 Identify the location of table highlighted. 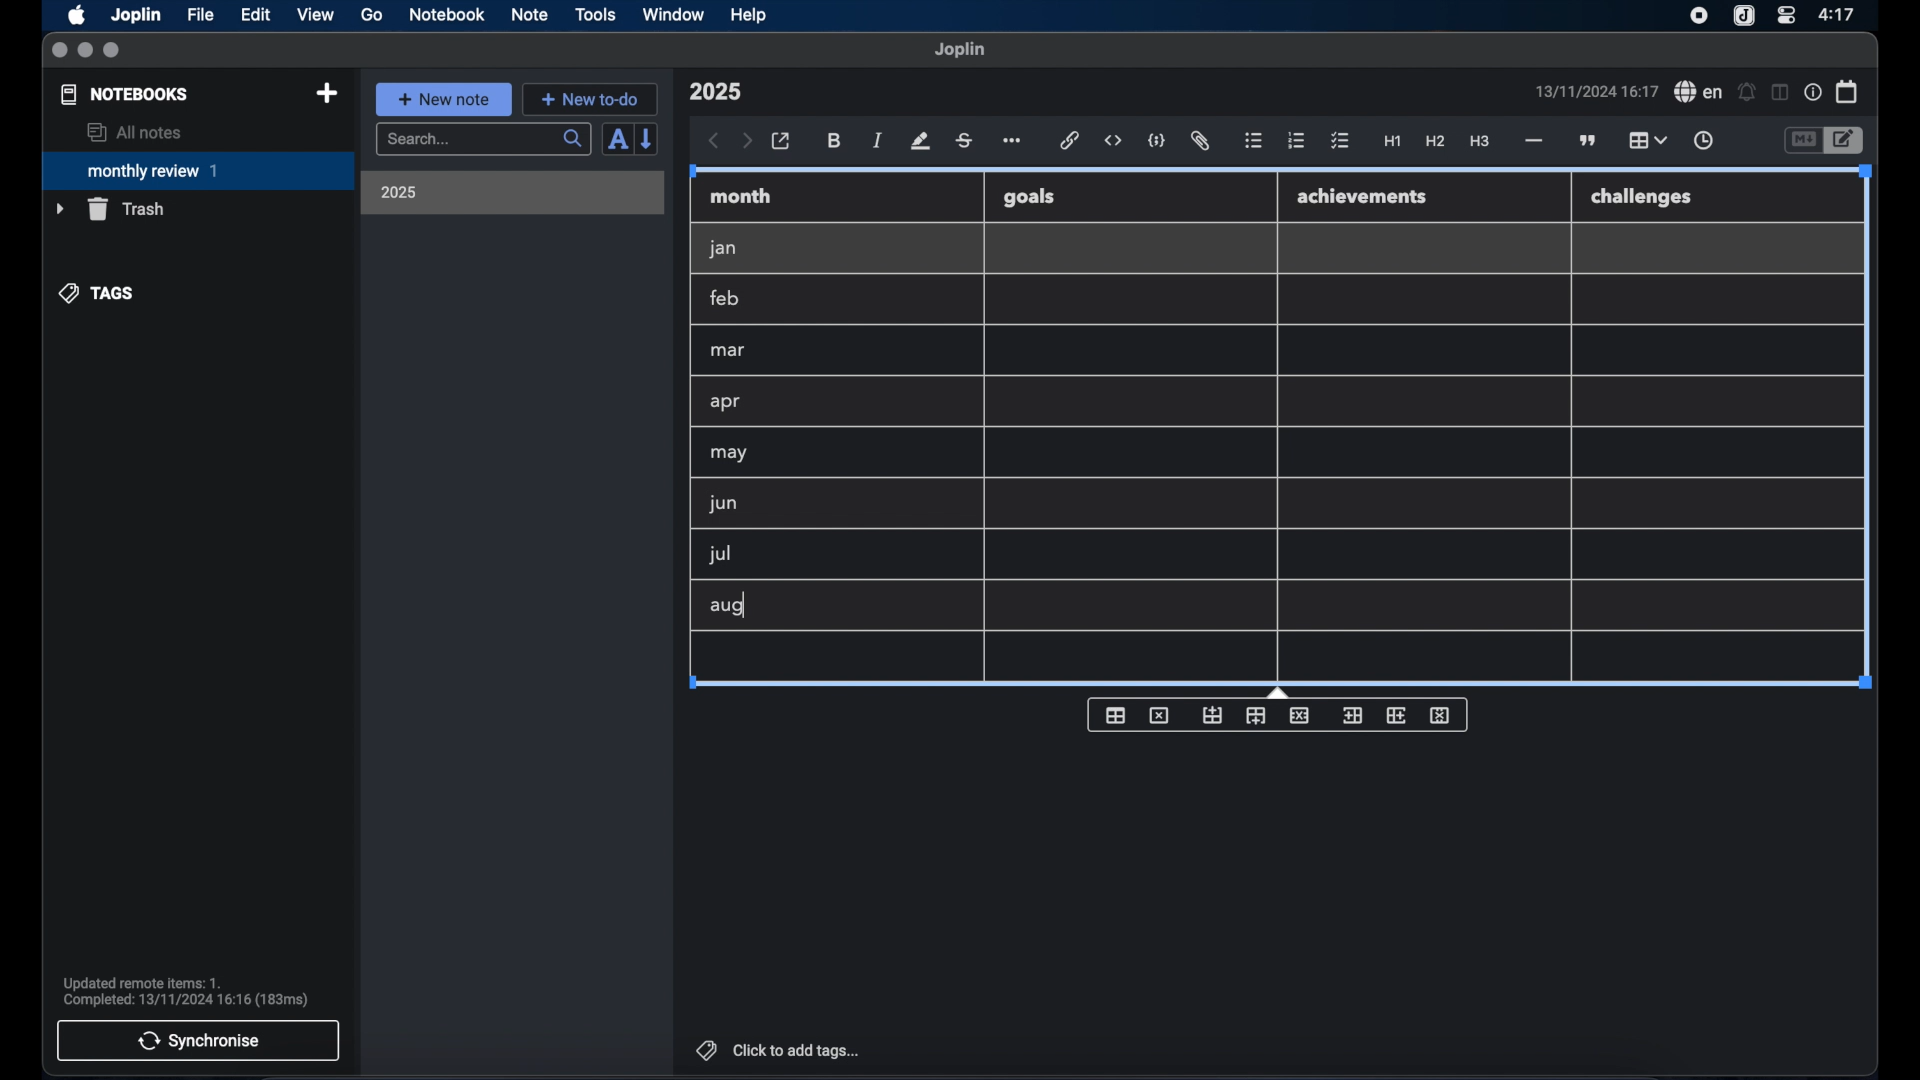
(1645, 140).